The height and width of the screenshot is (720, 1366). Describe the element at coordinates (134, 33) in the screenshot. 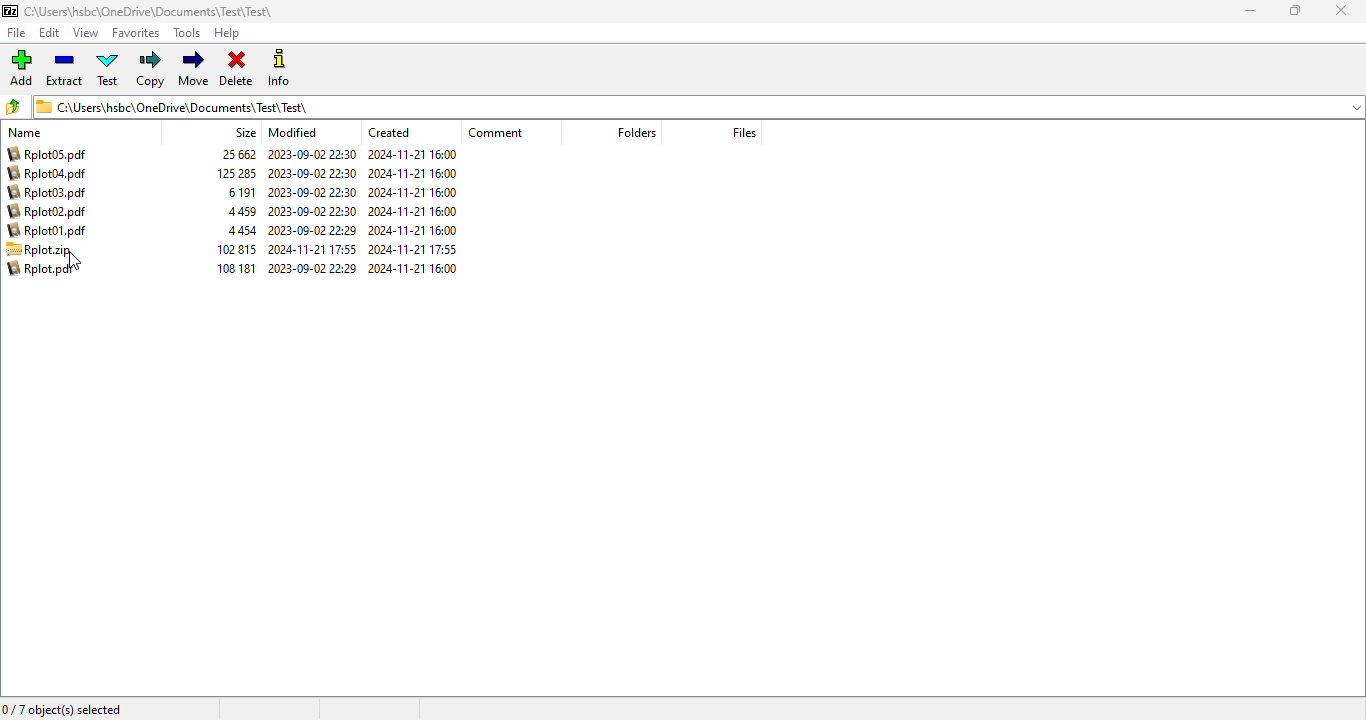

I see `favorites` at that location.